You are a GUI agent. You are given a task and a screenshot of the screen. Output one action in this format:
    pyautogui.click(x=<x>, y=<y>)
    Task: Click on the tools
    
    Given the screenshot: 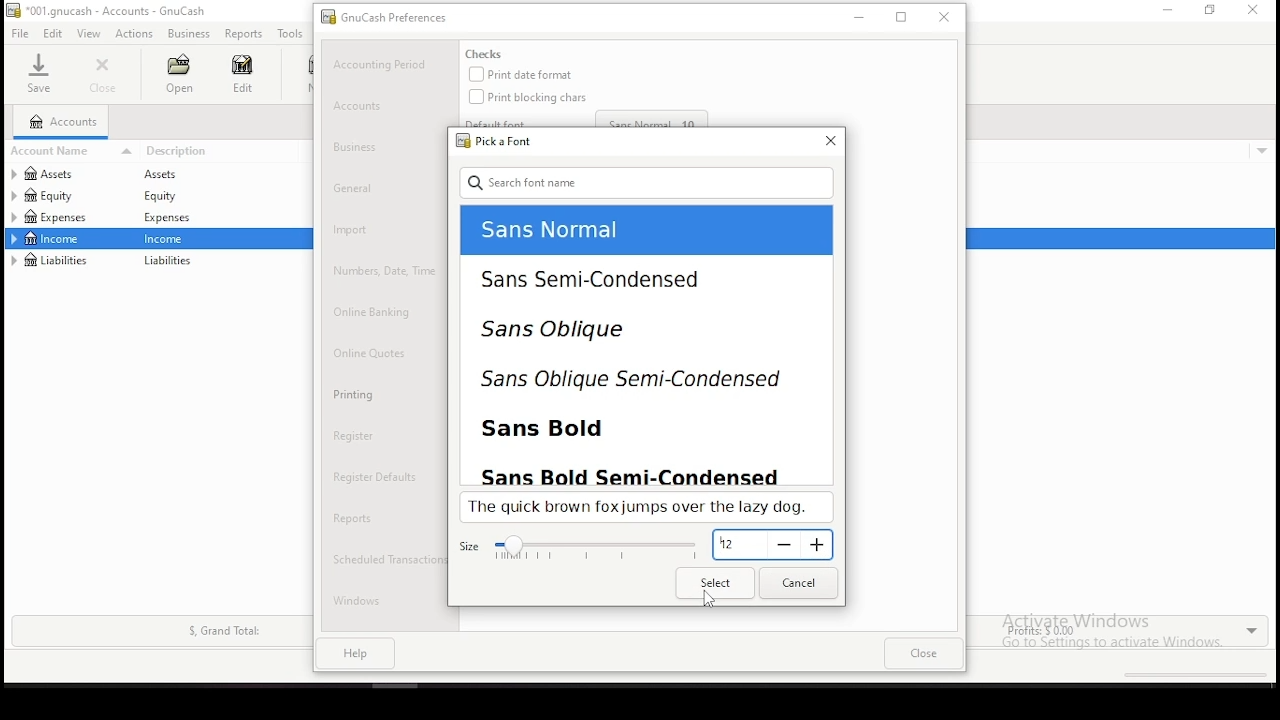 What is the action you would take?
    pyautogui.click(x=291, y=33)
    